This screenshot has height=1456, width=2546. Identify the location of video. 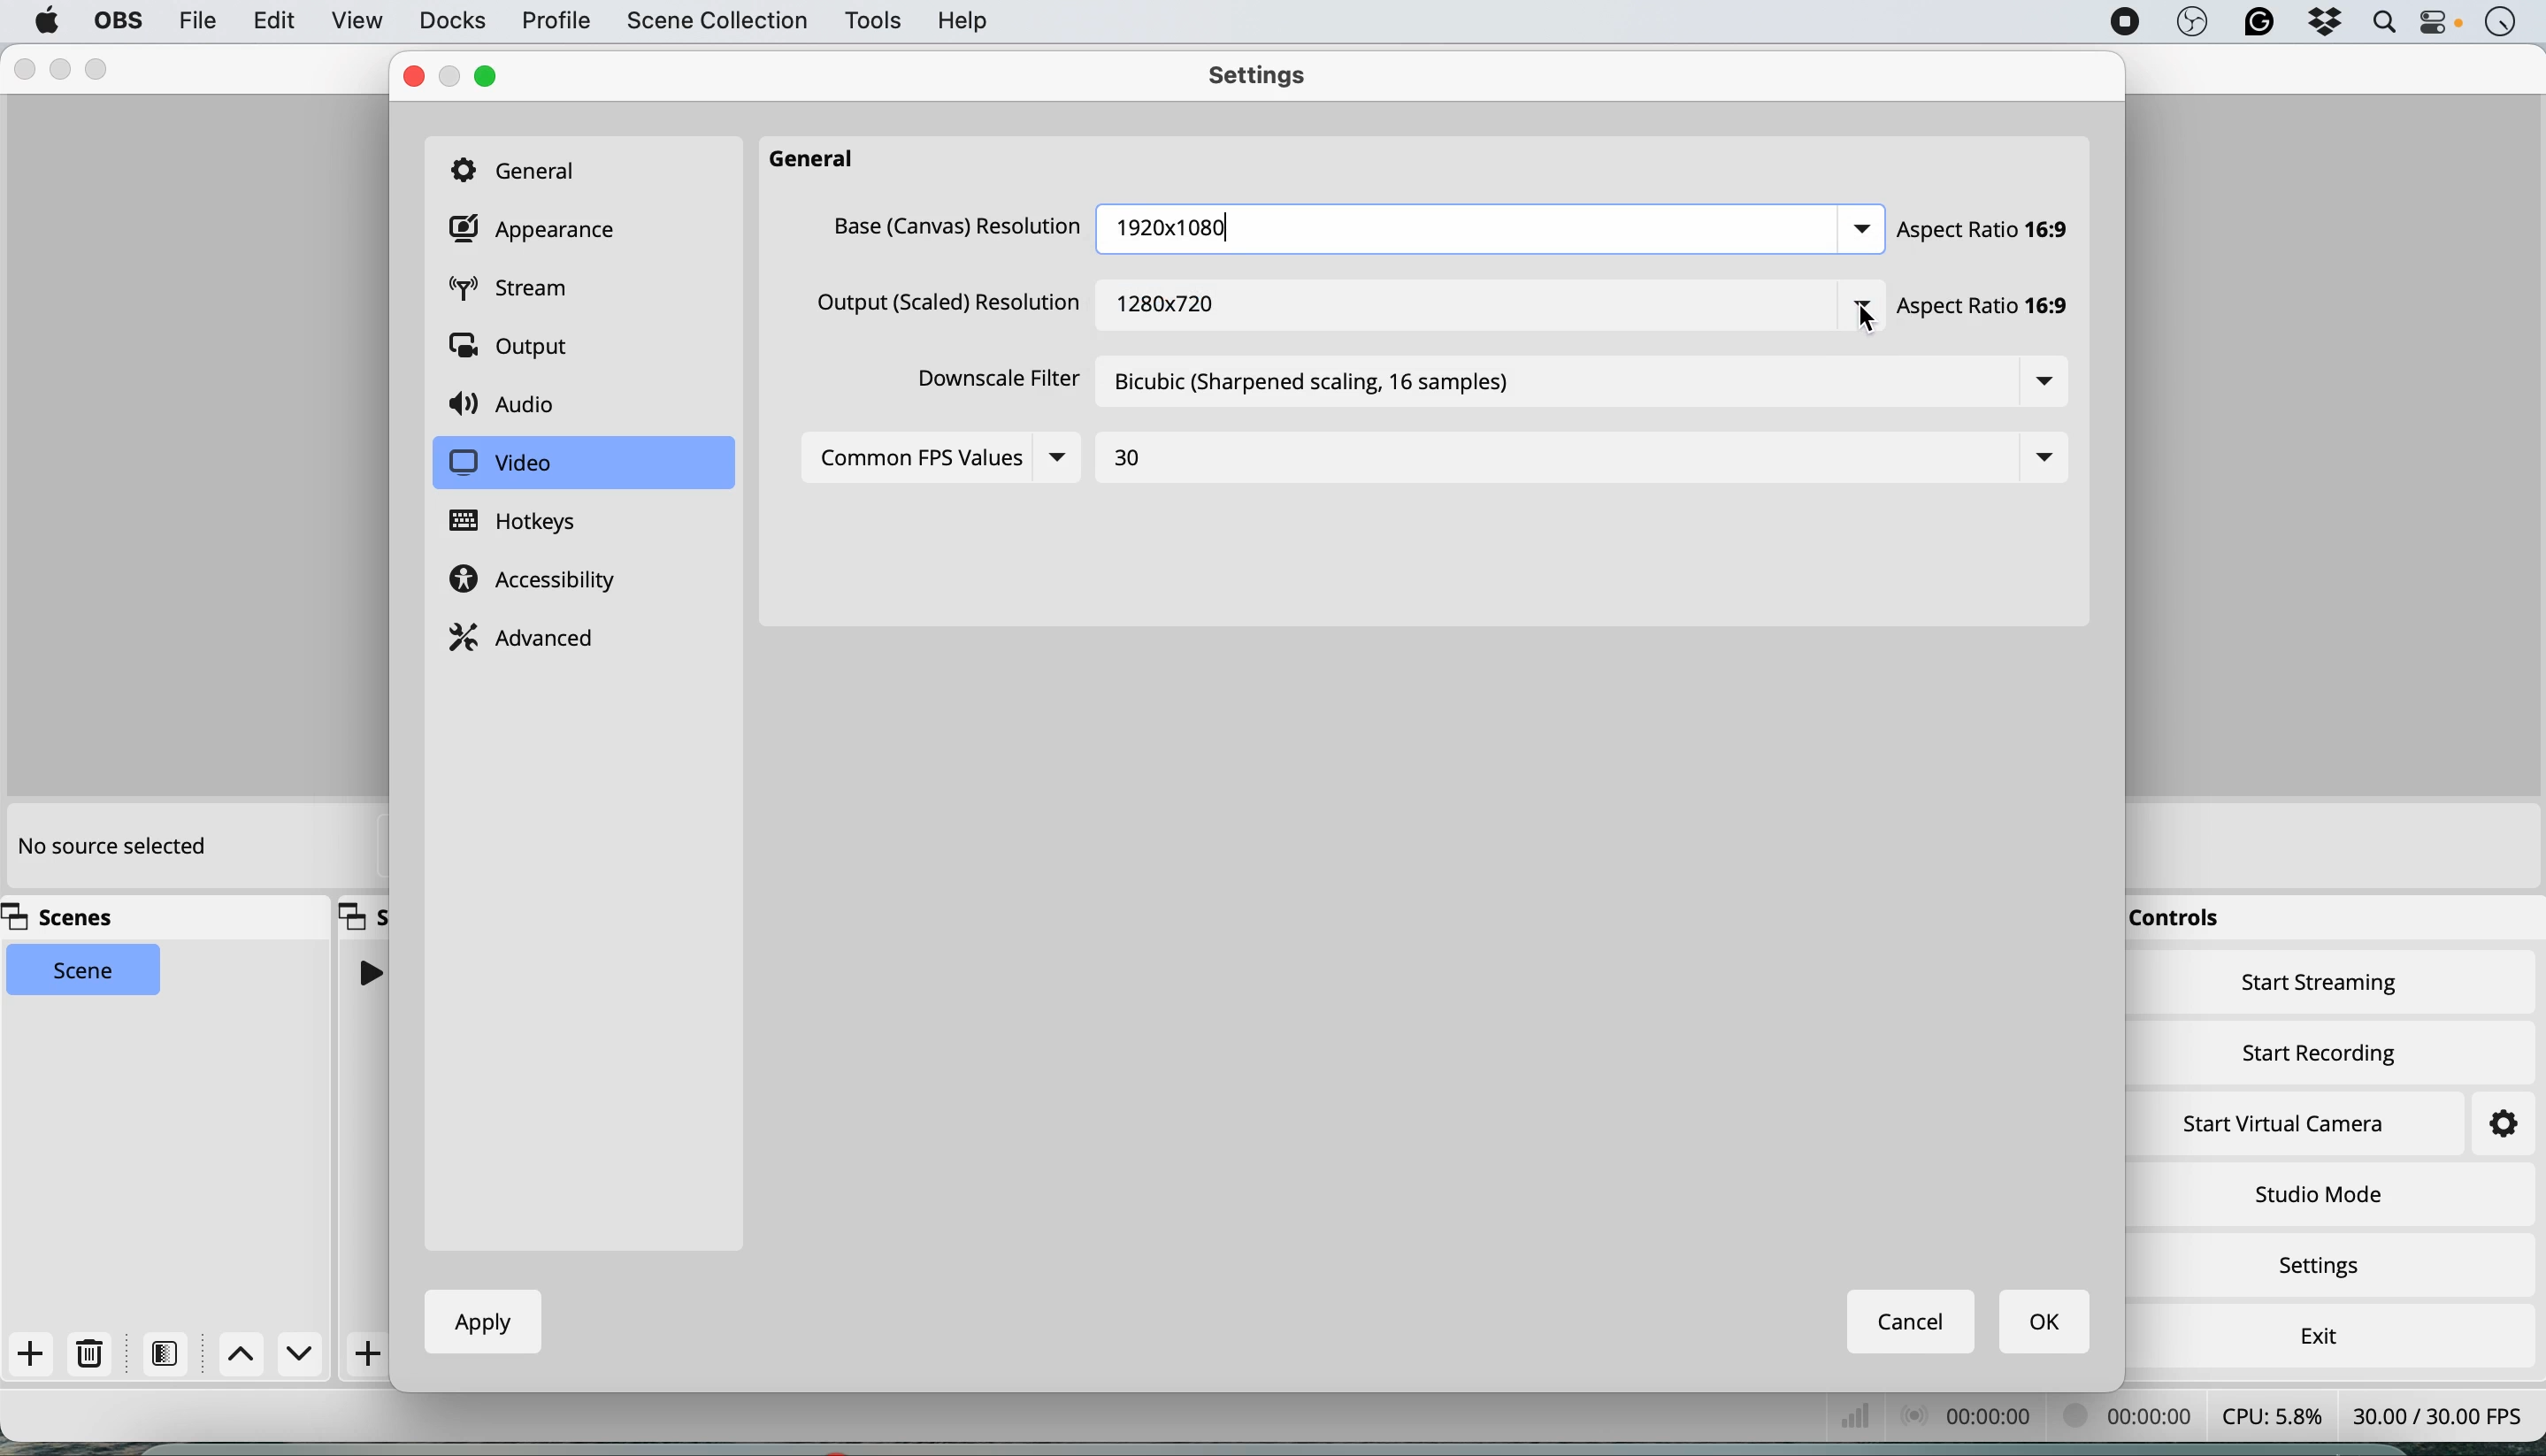
(500, 464).